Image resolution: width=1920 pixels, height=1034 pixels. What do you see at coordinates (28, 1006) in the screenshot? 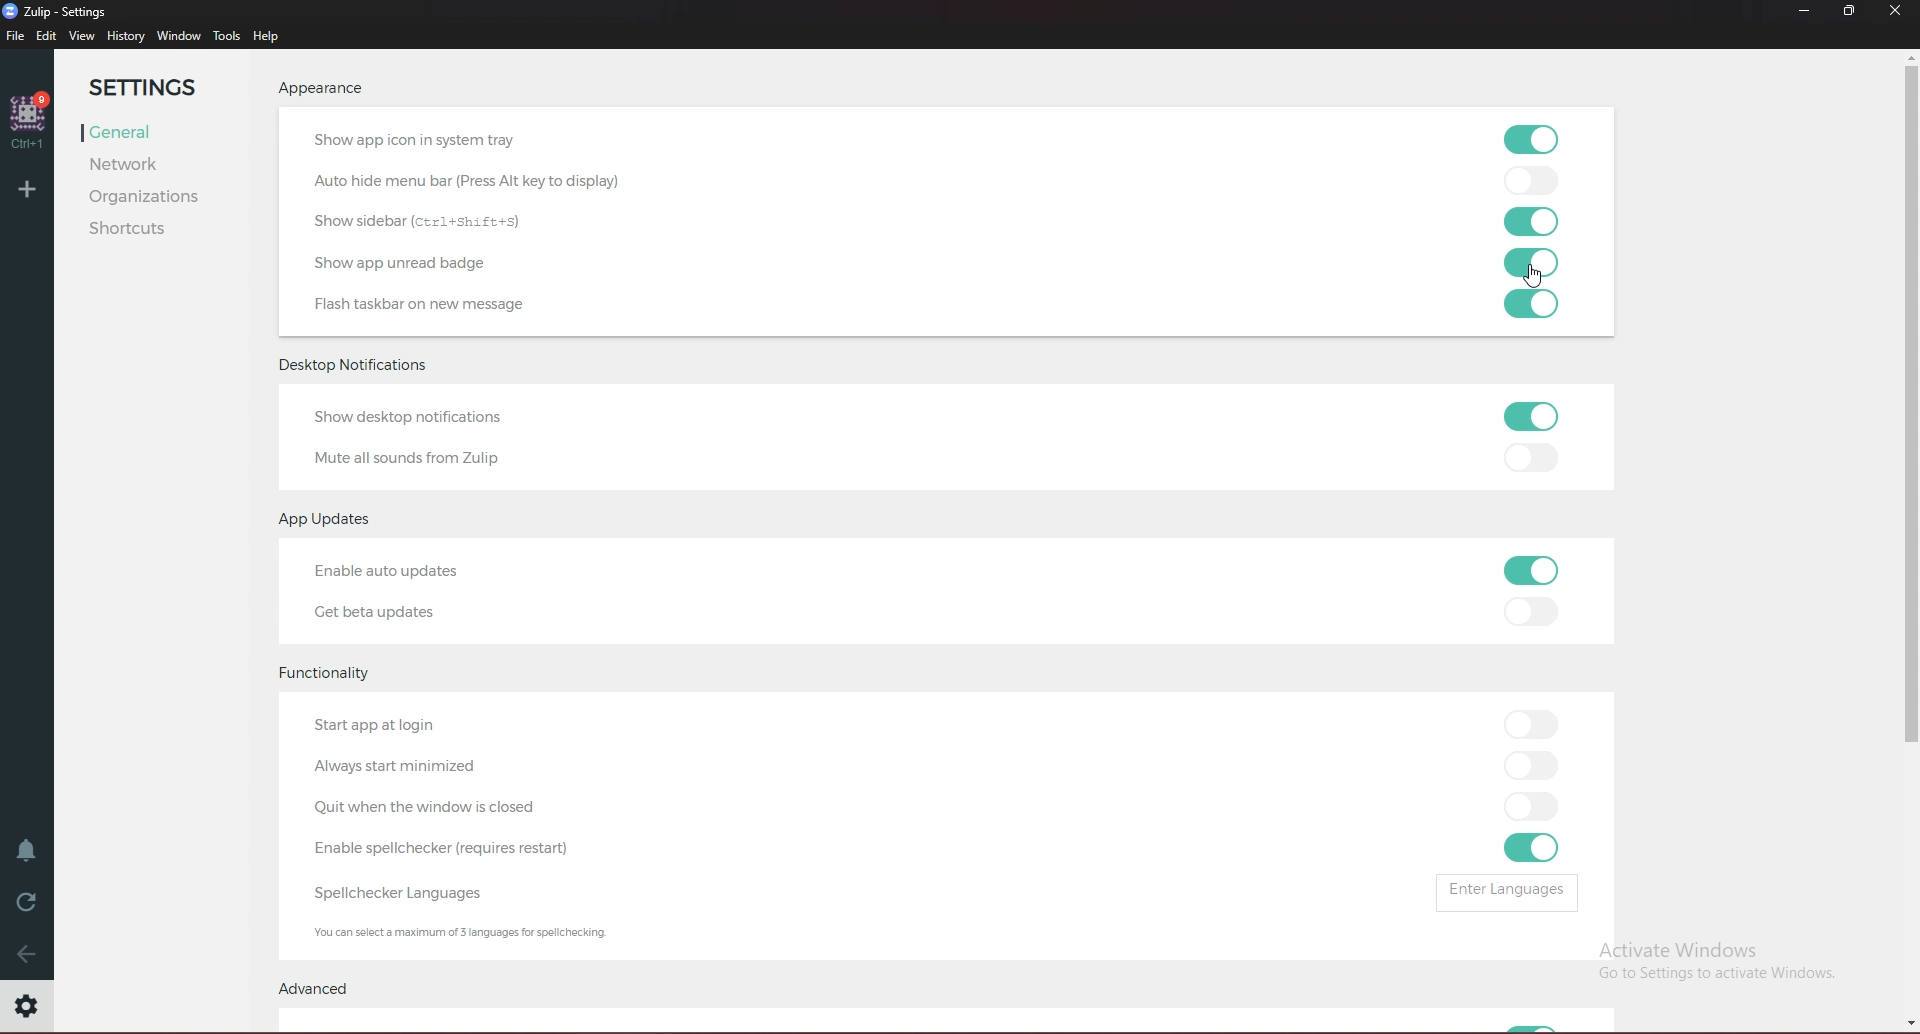
I see `Settings` at bounding box center [28, 1006].